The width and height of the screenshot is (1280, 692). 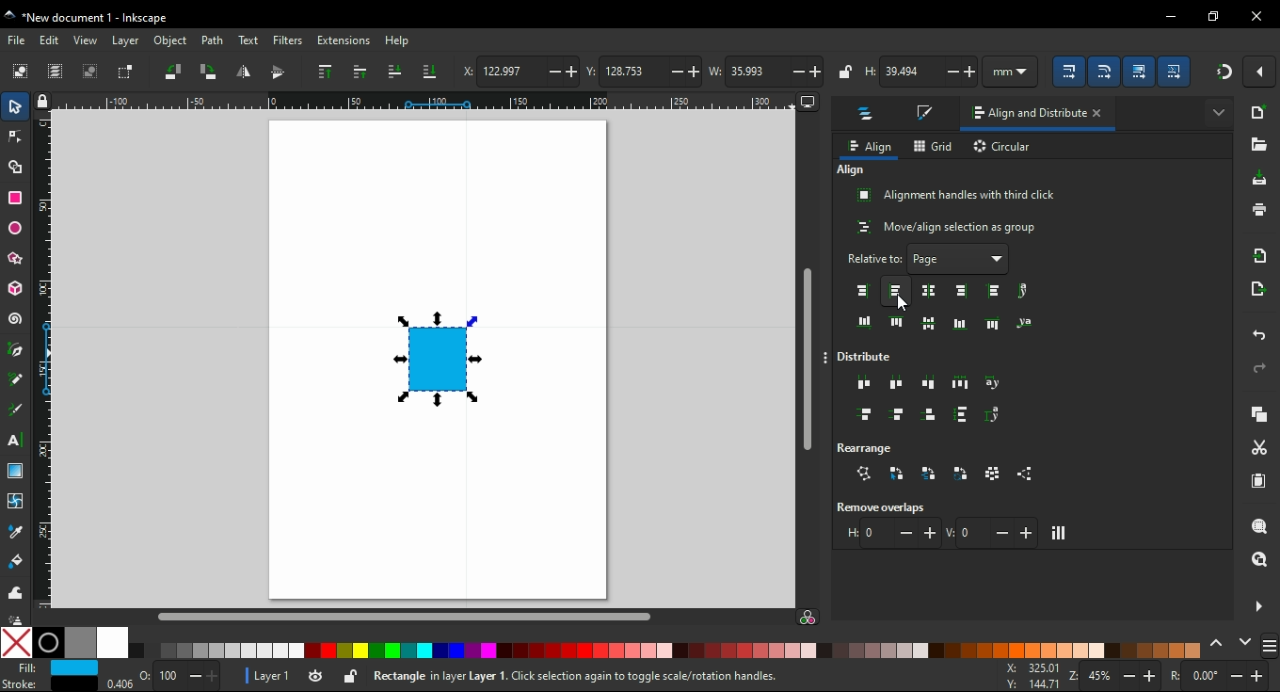 What do you see at coordinates (931, 324) in the screenshot?
I see `center on horizontal axis` at bounding box center [931, 324].